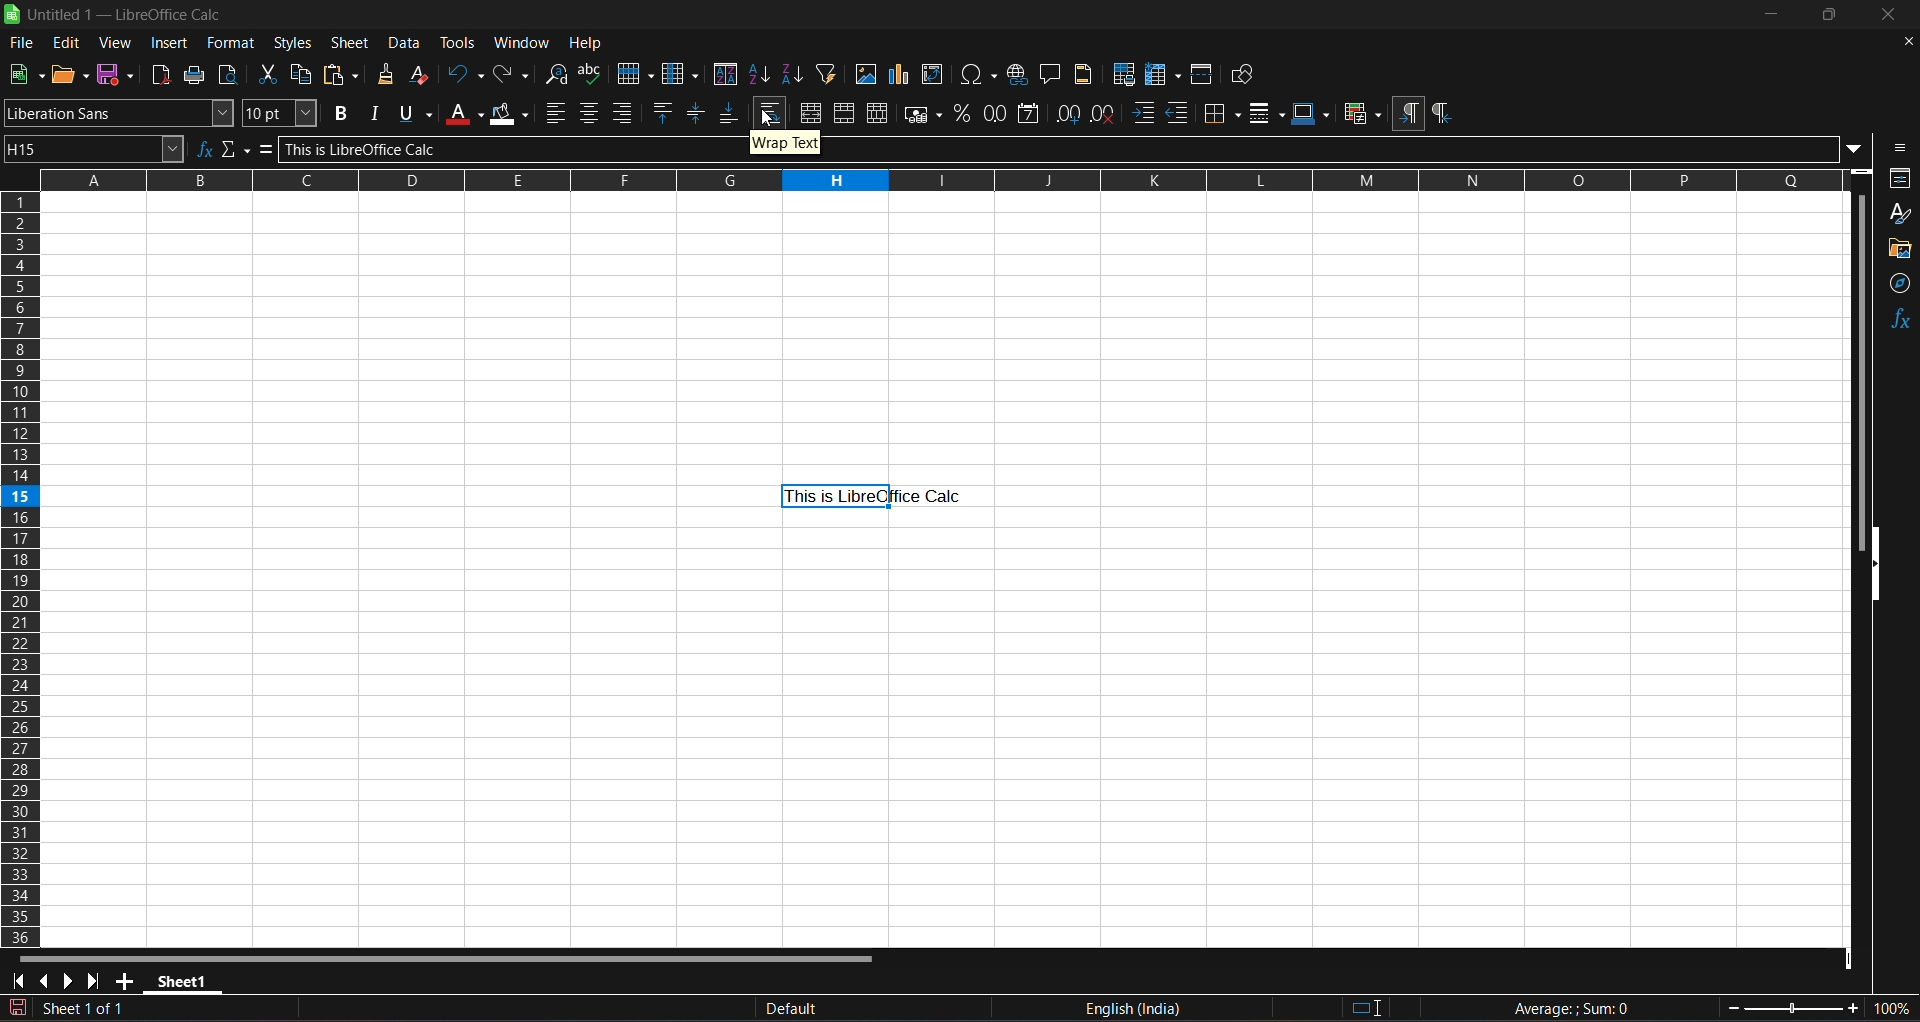 Image resolution: width=1920 pixels, height=1022 pixels. Describe the element at coordinates (1072, 150) in the screenshot. I see `input line` at that location.